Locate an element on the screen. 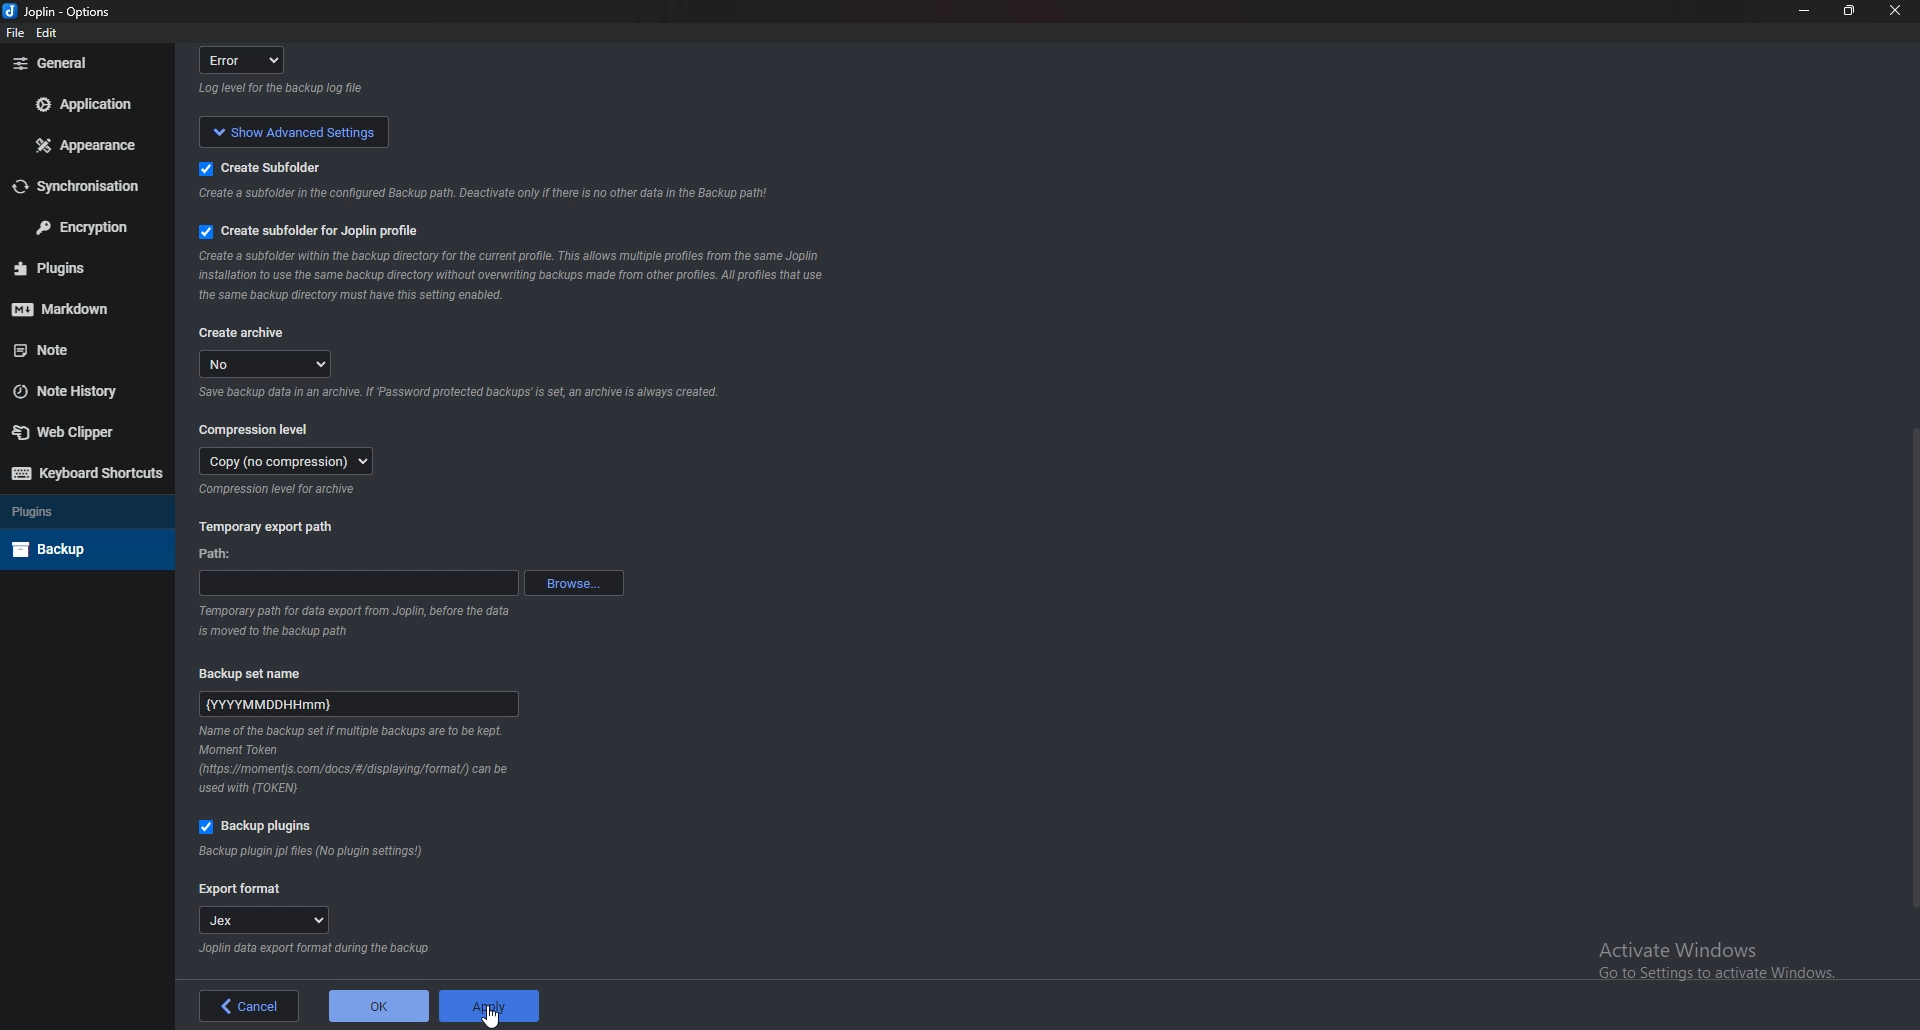  Backup plugins is located at coordinates (263, 827).